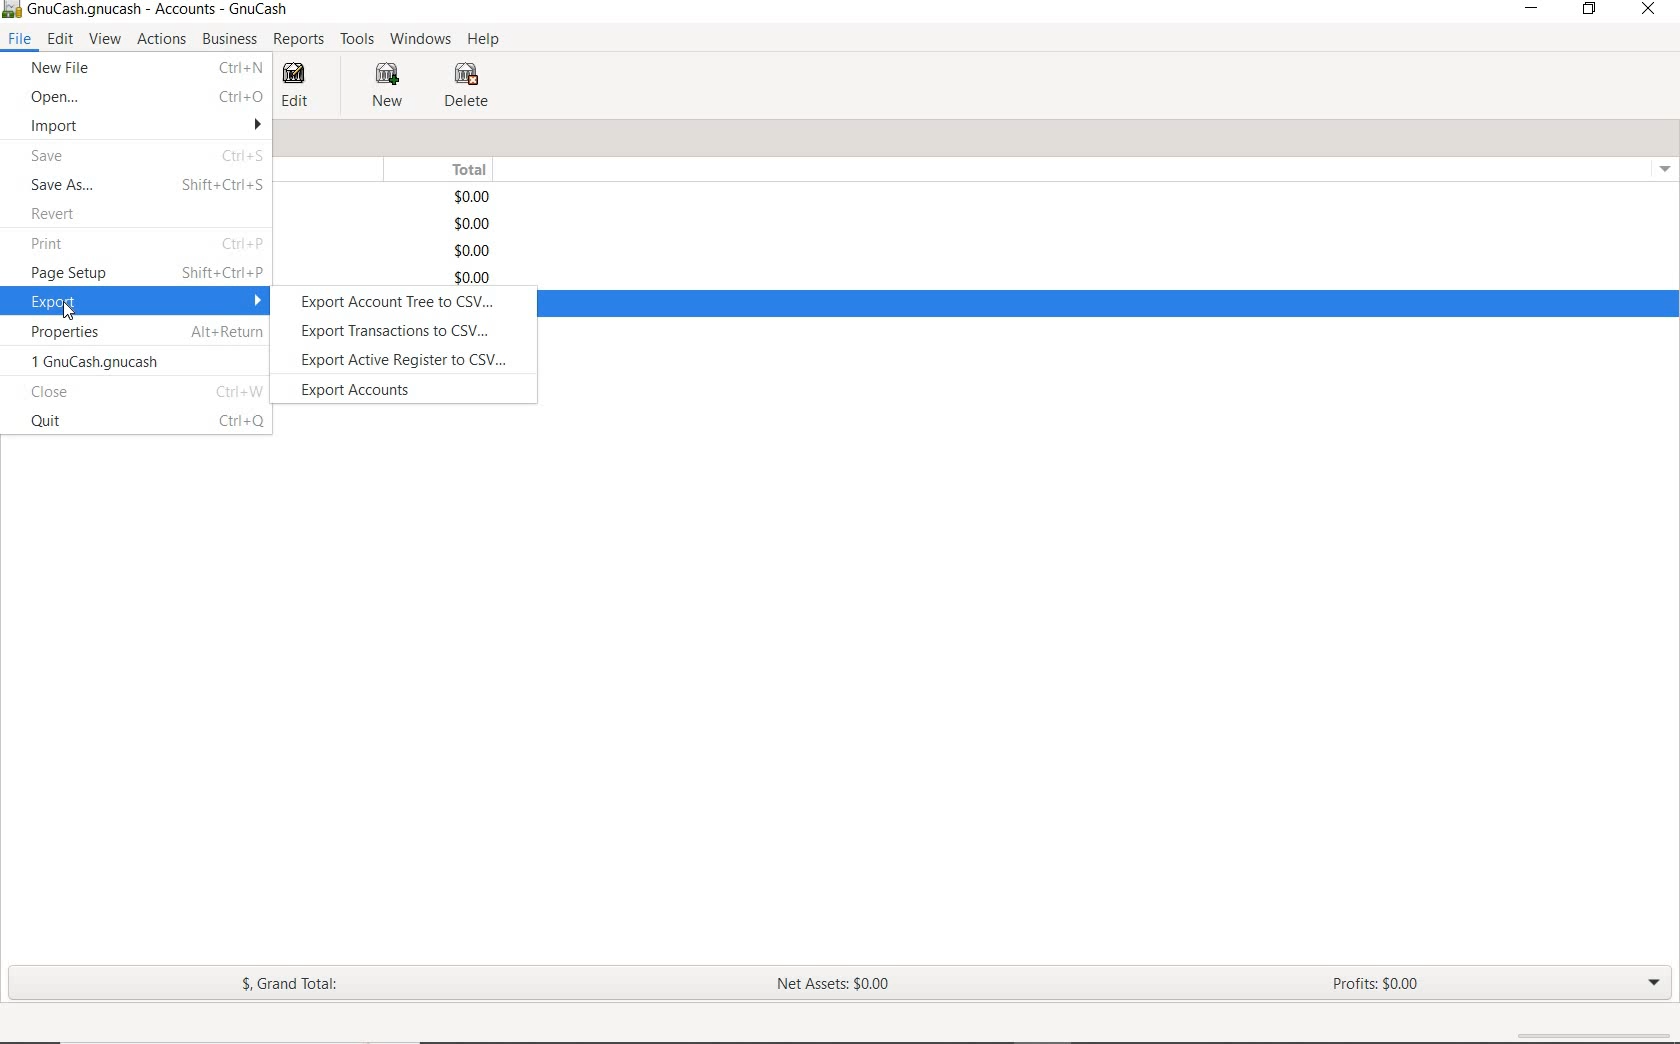  Describe the element at coordinates (108, 39) in the screenshot. I see `VIEW` at that location.